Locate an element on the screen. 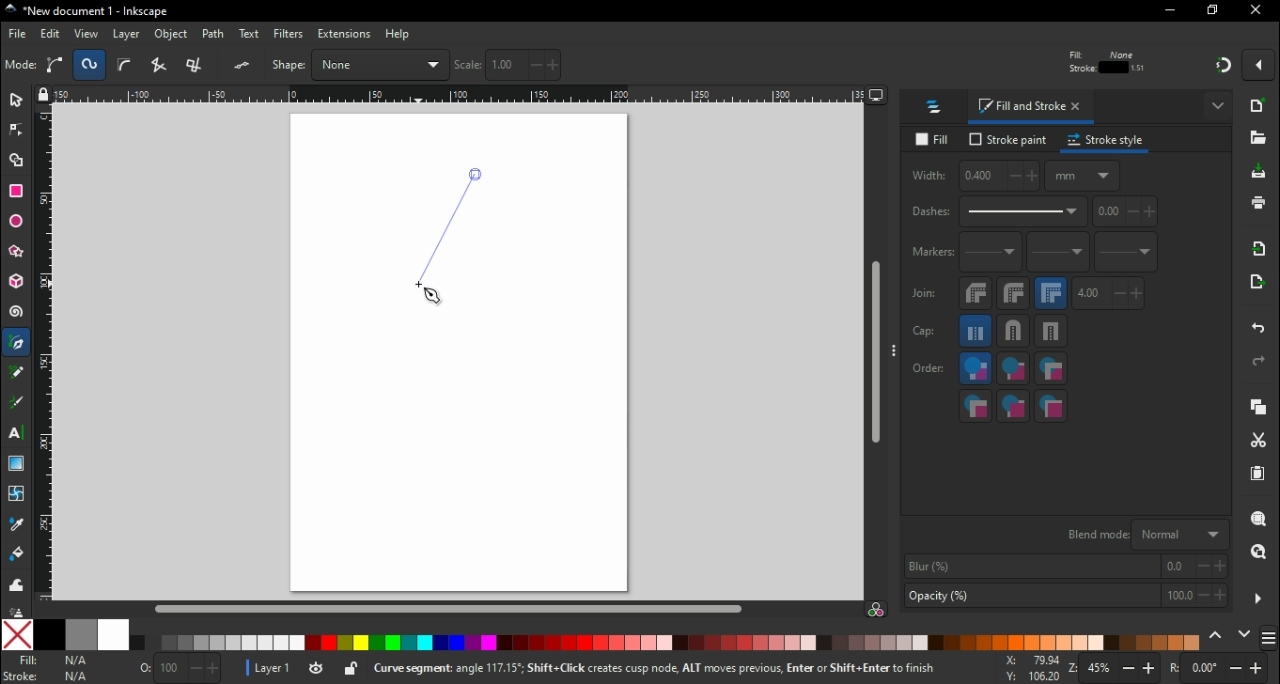 The width and height of the screenshot is (1280, 684). scroll bar is located at coordinates (874, 354).